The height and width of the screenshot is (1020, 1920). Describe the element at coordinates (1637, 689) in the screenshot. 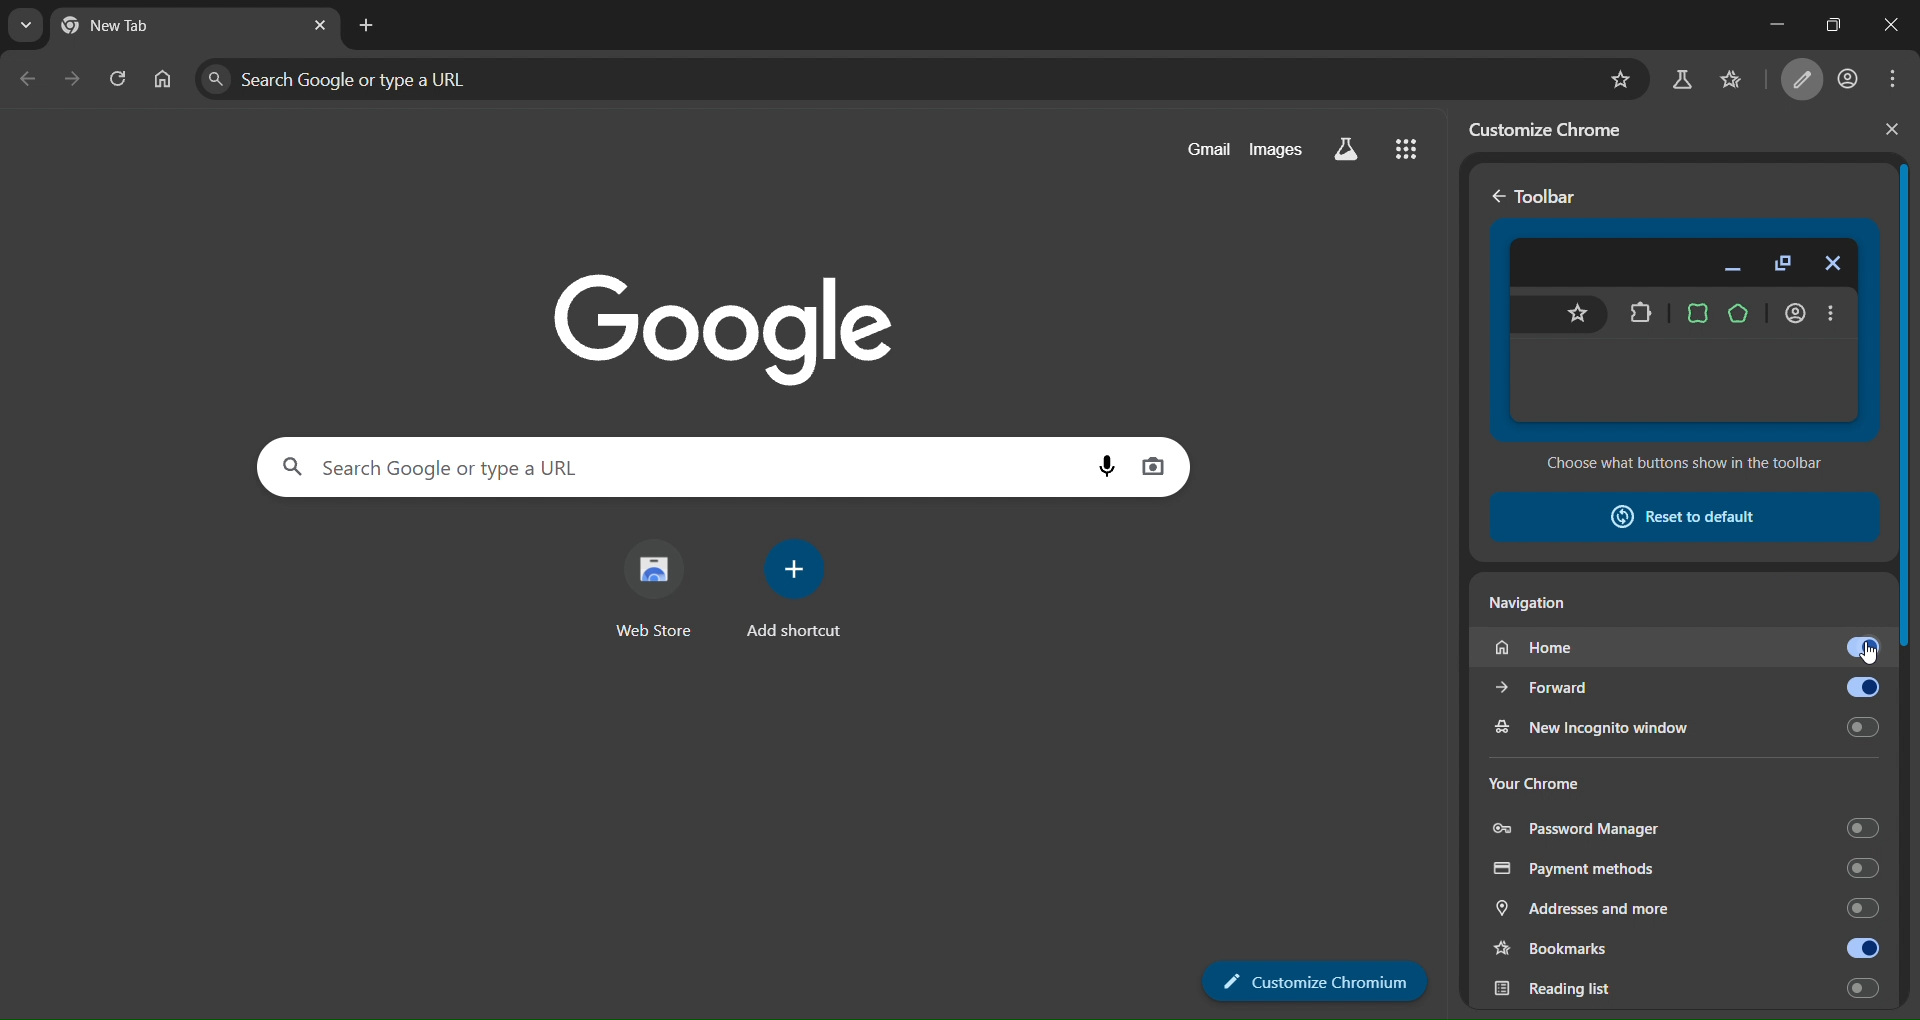

I see `forward` at that location.